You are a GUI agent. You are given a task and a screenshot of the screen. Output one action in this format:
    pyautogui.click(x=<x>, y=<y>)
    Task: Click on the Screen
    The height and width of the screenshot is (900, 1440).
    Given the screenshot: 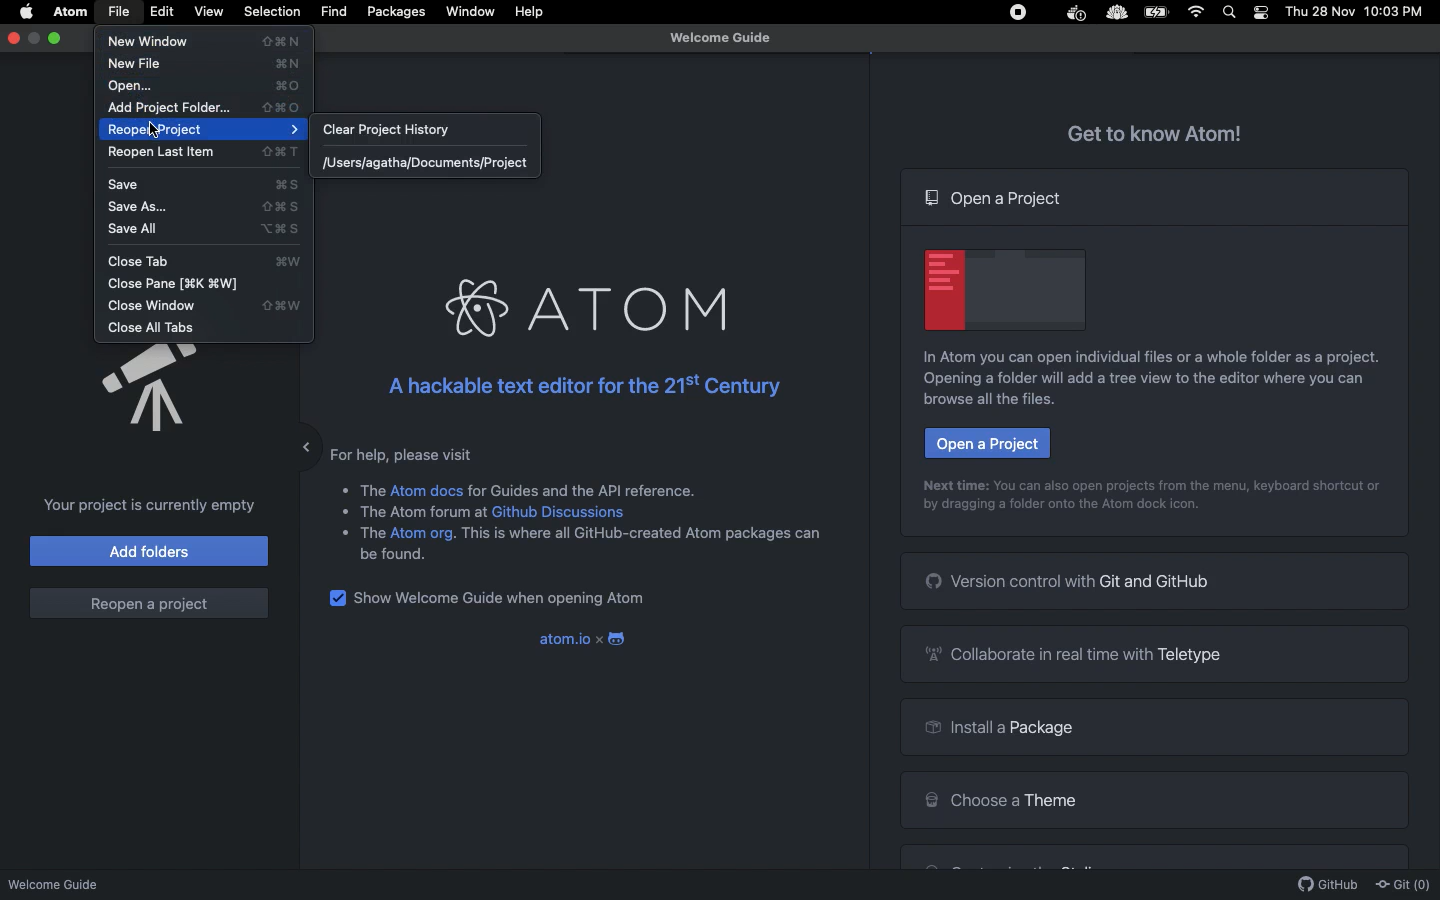 What is the action you would take?
    pyautogui.click(x=1006, y=287)
    